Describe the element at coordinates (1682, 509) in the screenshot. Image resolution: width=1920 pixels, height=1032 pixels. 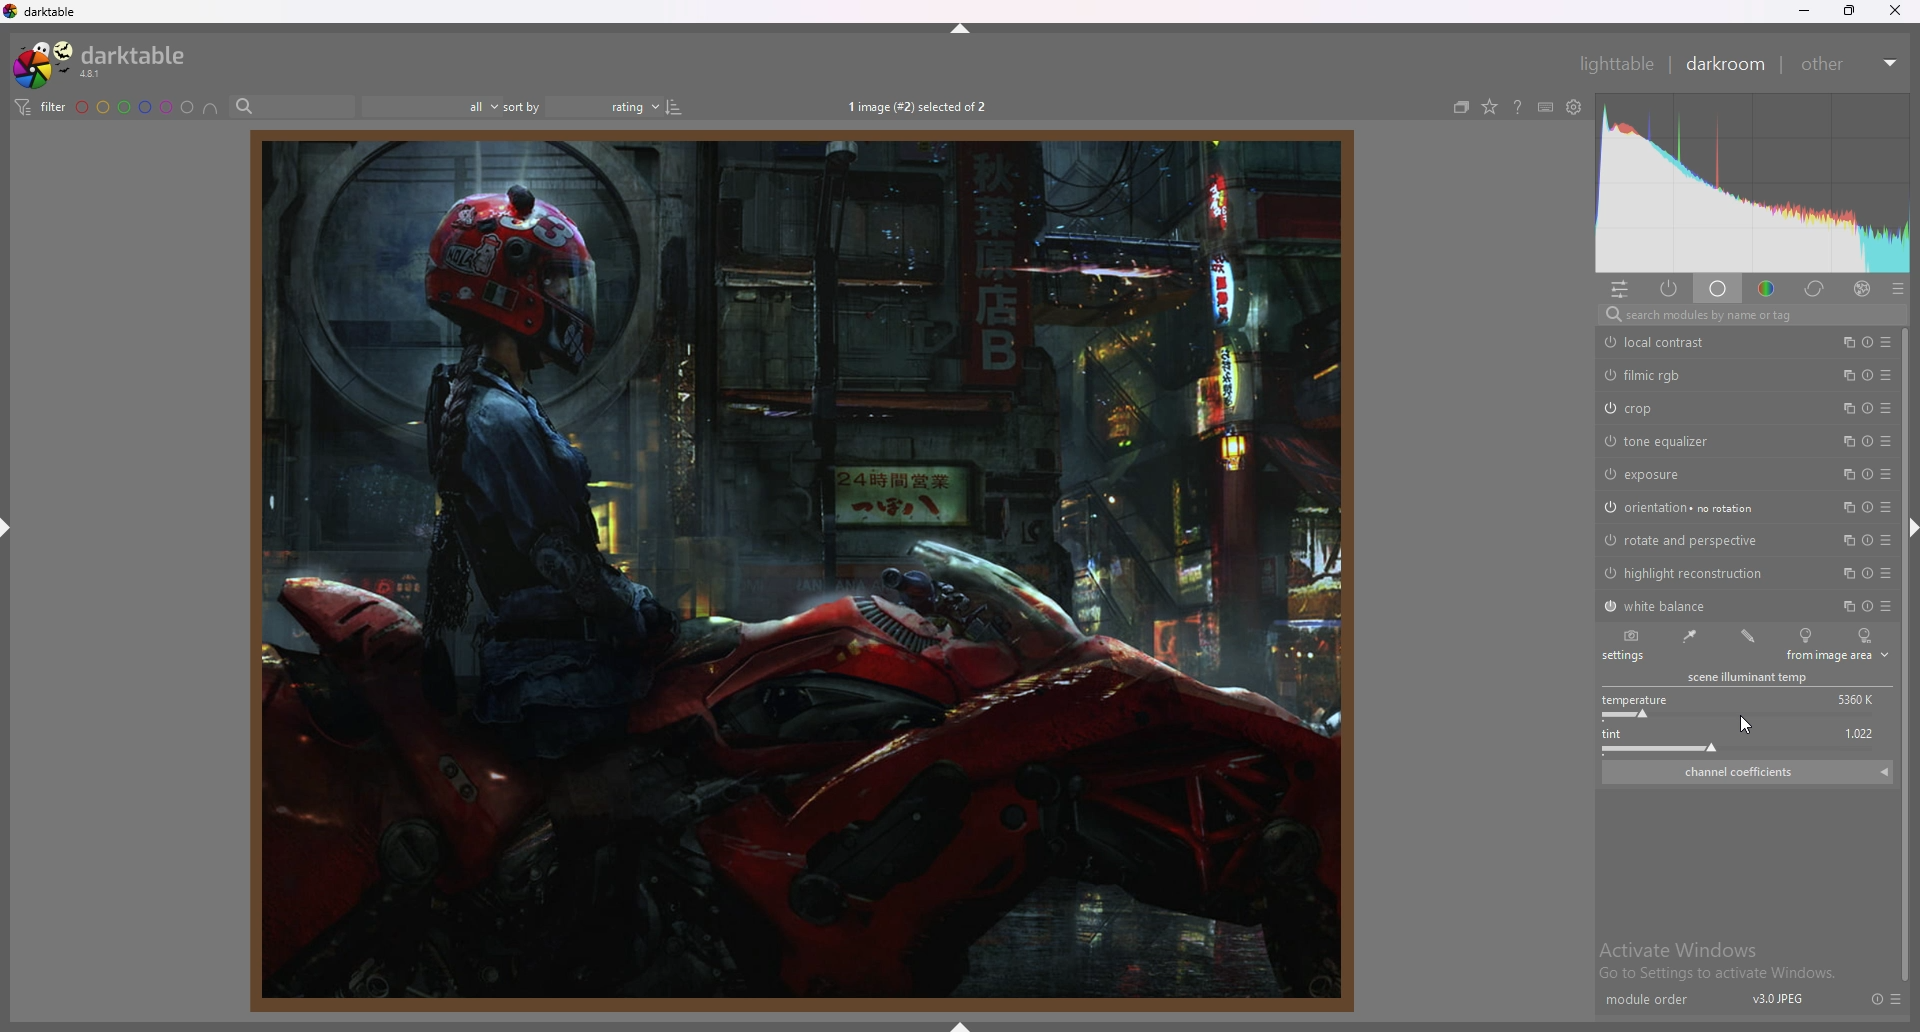
I see `orientation` at that location.